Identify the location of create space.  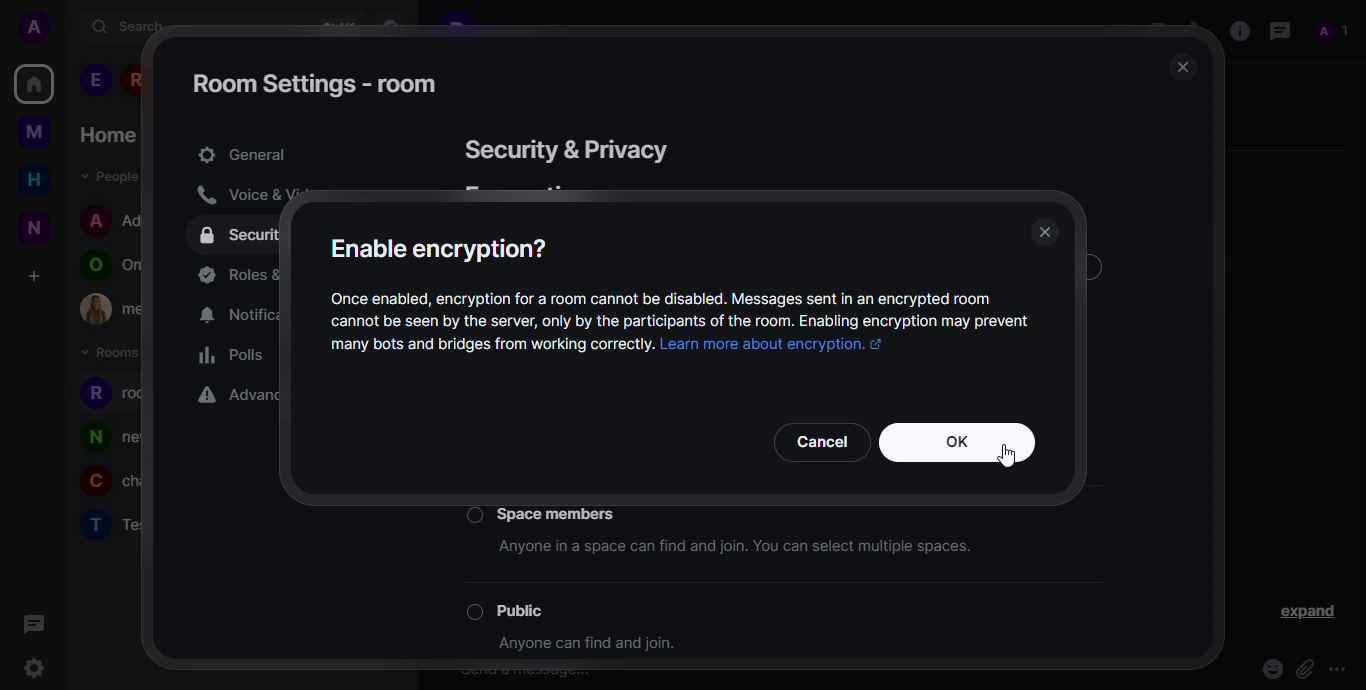
(32, 276).